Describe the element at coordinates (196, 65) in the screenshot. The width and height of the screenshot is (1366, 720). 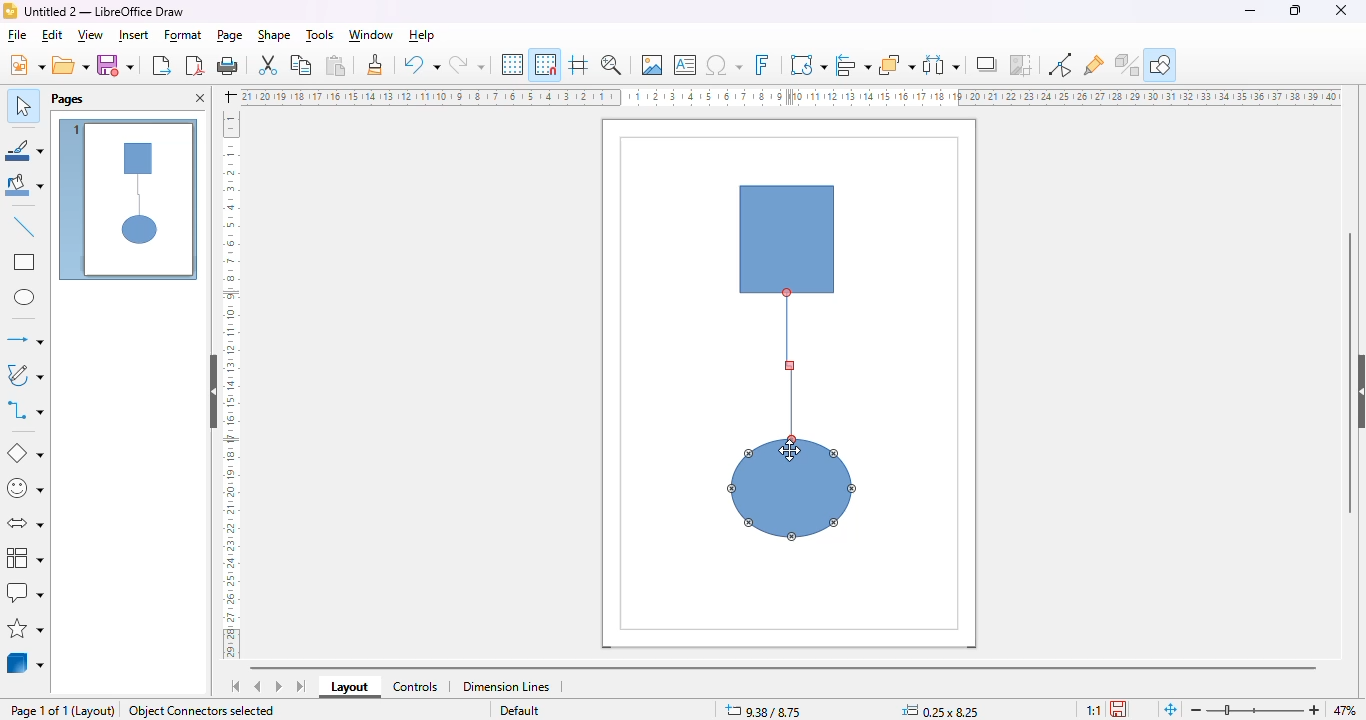
I see `export directly as PDF` at that location.